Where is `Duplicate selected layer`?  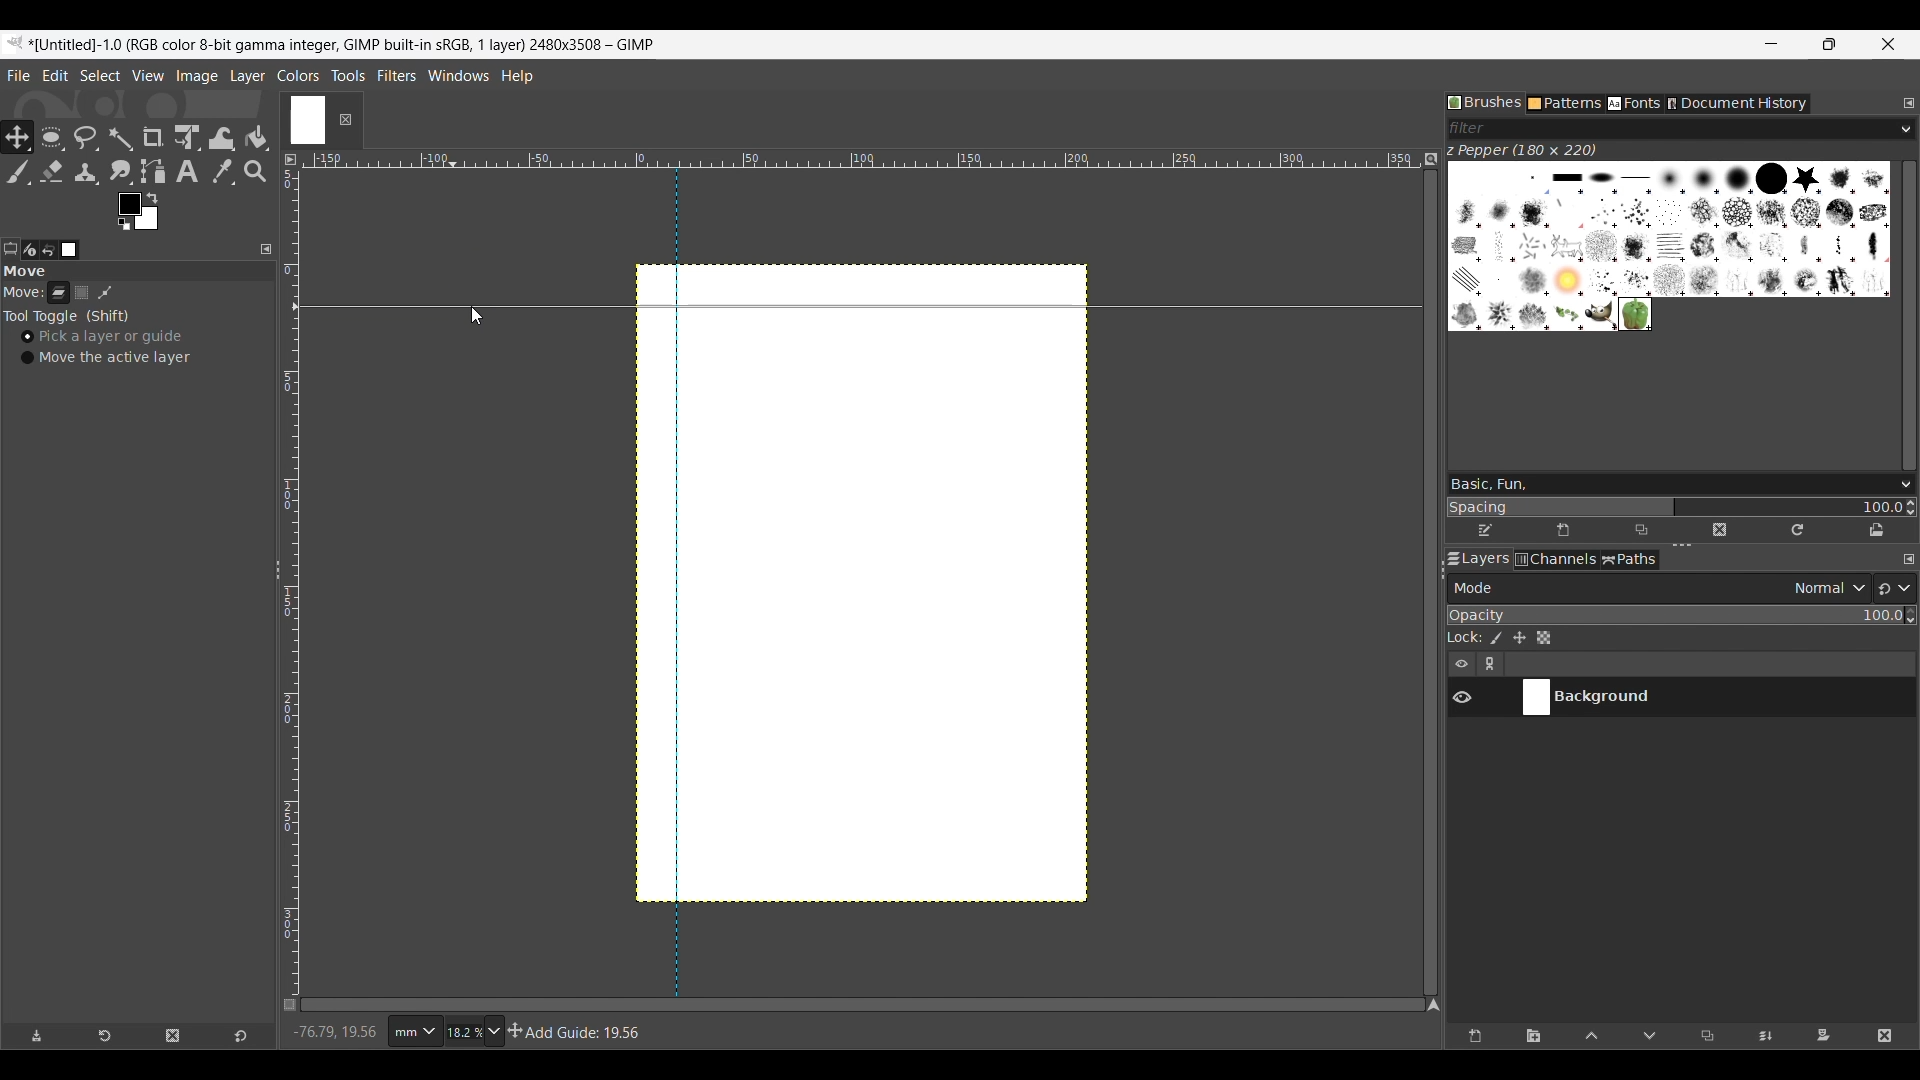
Duplicate selected layer is located at coordinates (1707, 1036).